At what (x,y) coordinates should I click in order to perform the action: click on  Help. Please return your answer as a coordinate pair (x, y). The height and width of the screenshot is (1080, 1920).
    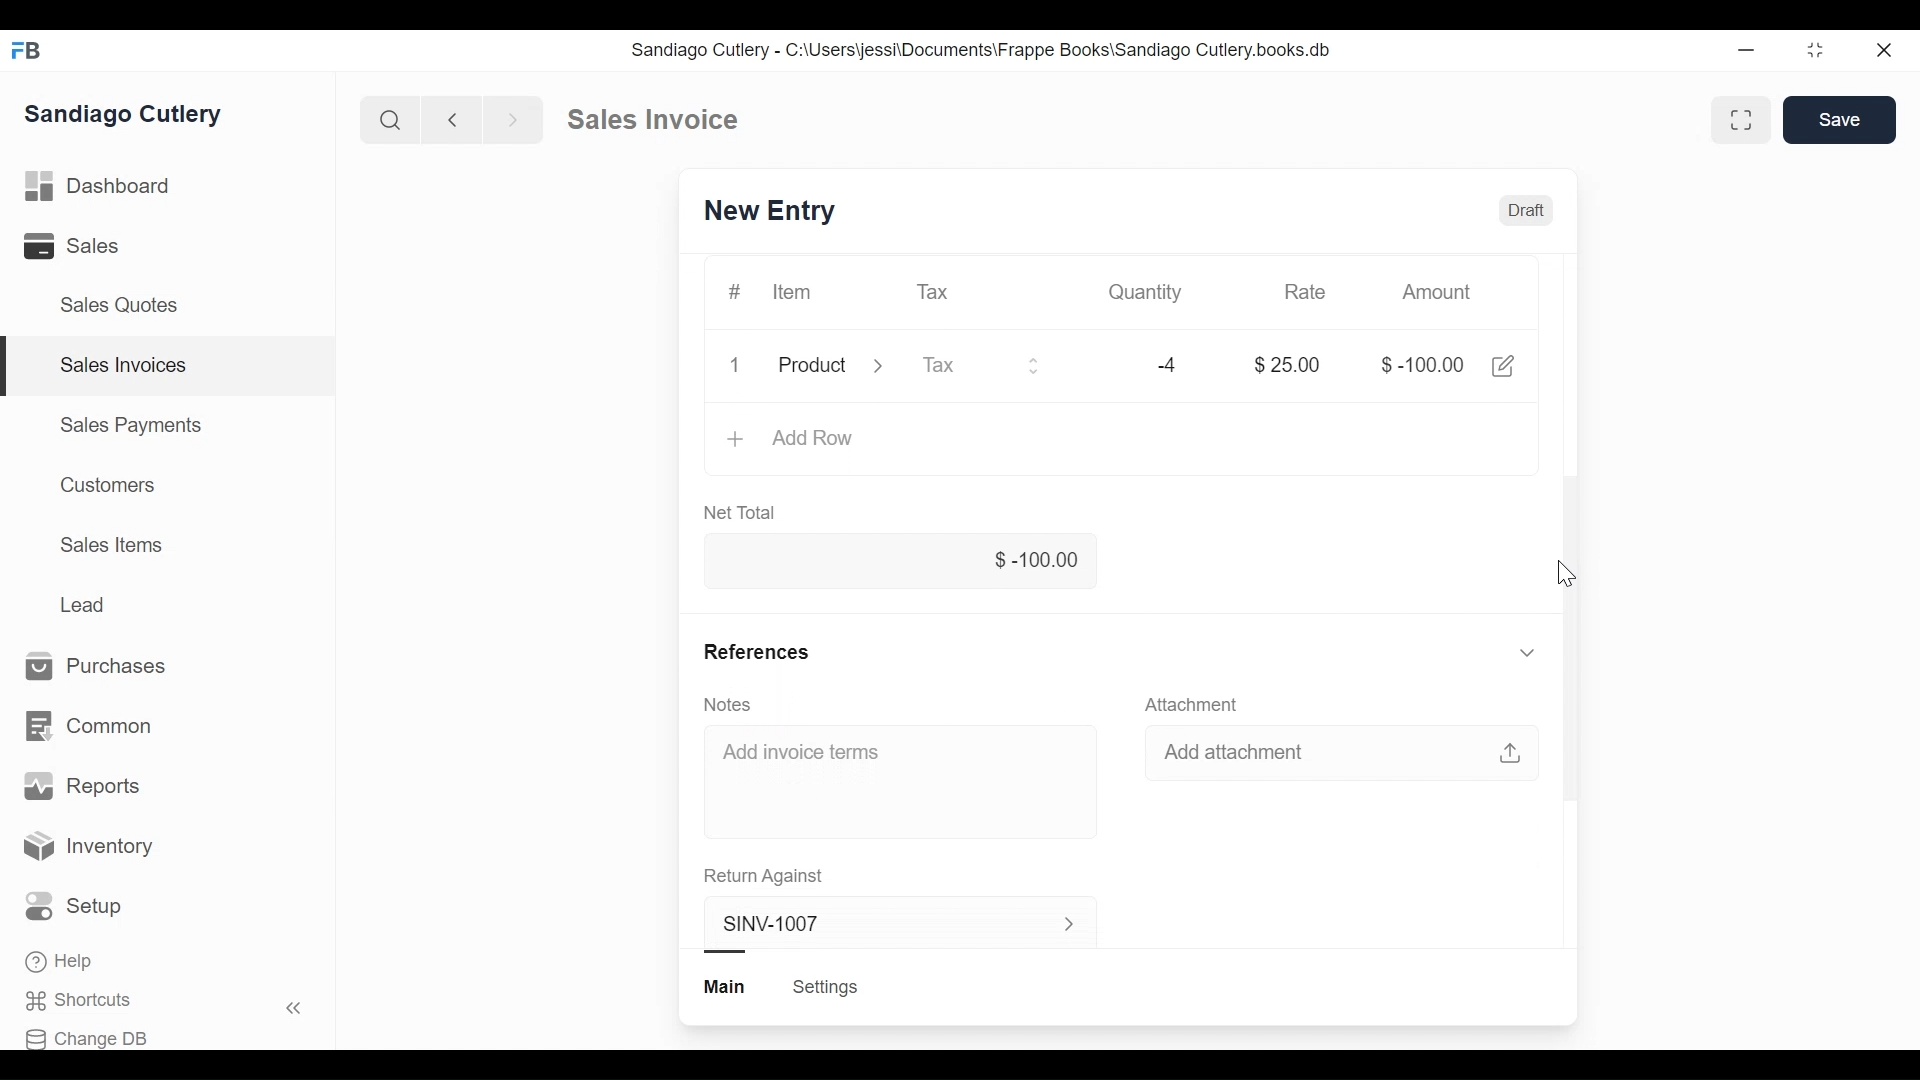
    Looking at the image, I should click on (59, 961).